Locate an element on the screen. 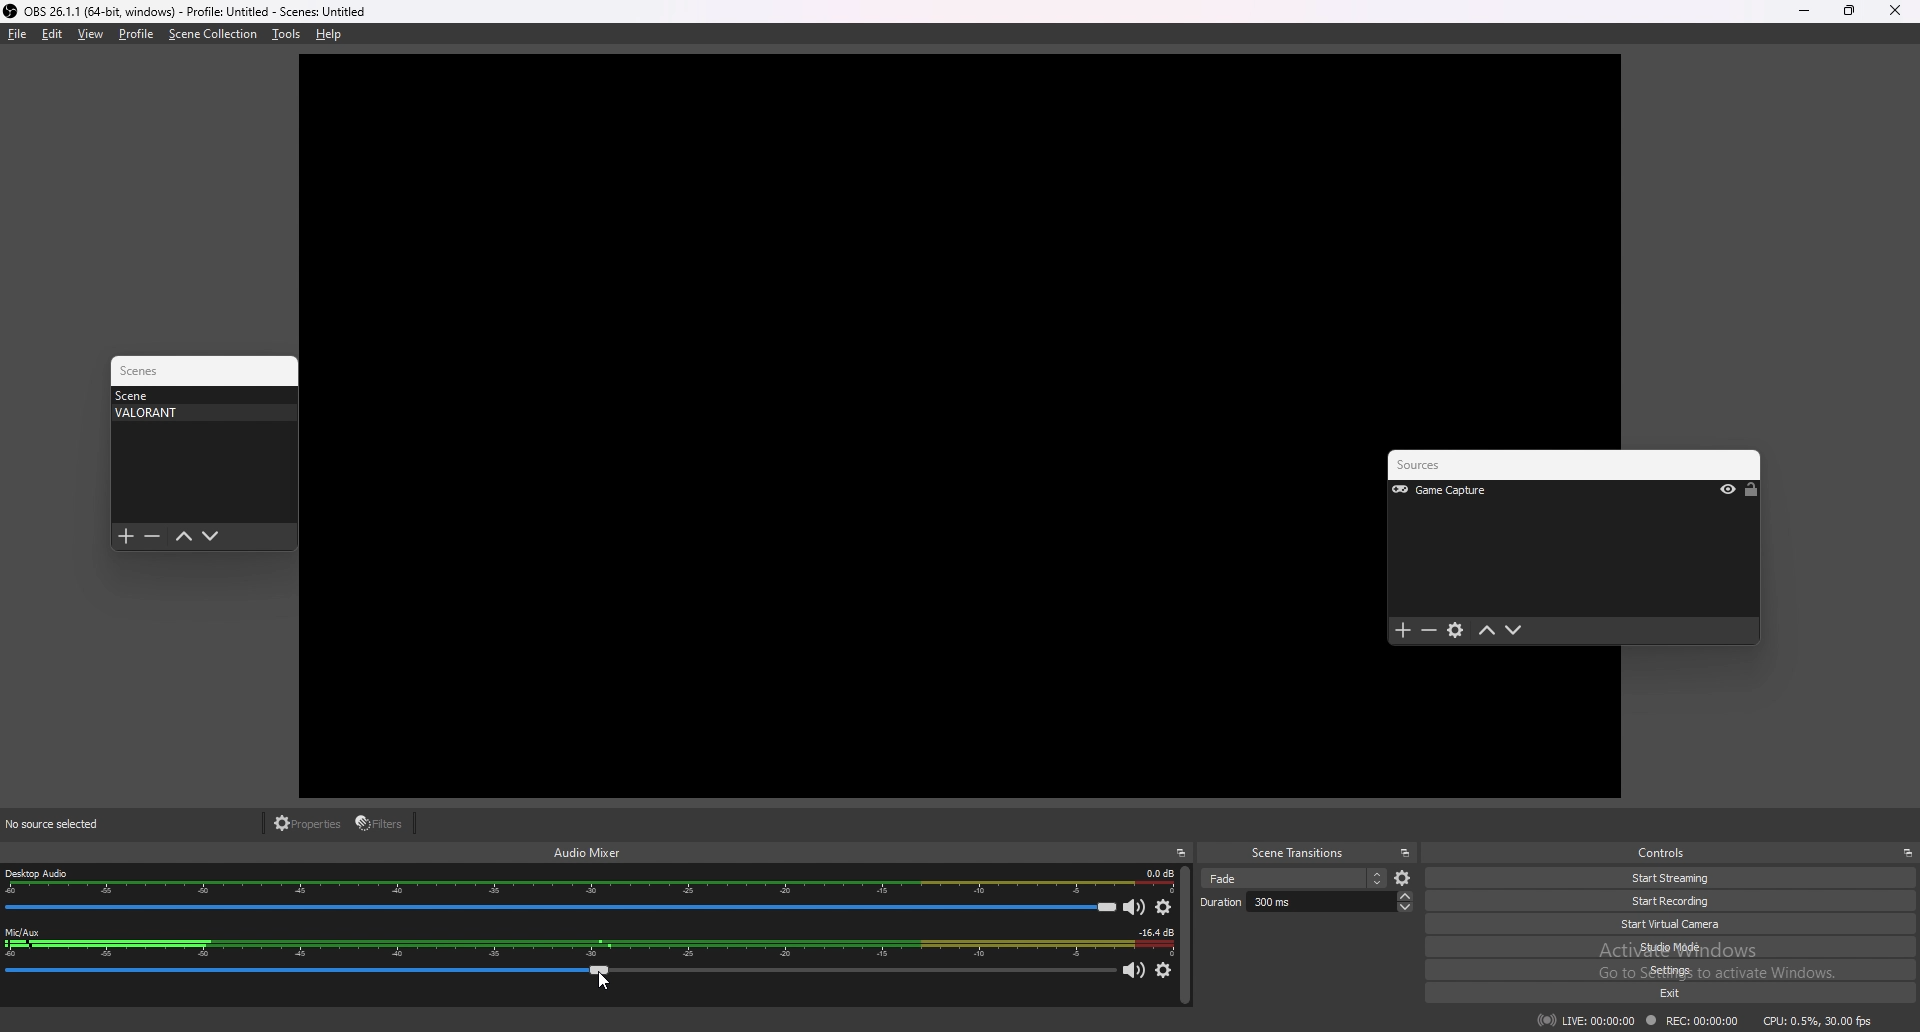 The image size is (1920, 1032). file is located at coordinates (18, 34).